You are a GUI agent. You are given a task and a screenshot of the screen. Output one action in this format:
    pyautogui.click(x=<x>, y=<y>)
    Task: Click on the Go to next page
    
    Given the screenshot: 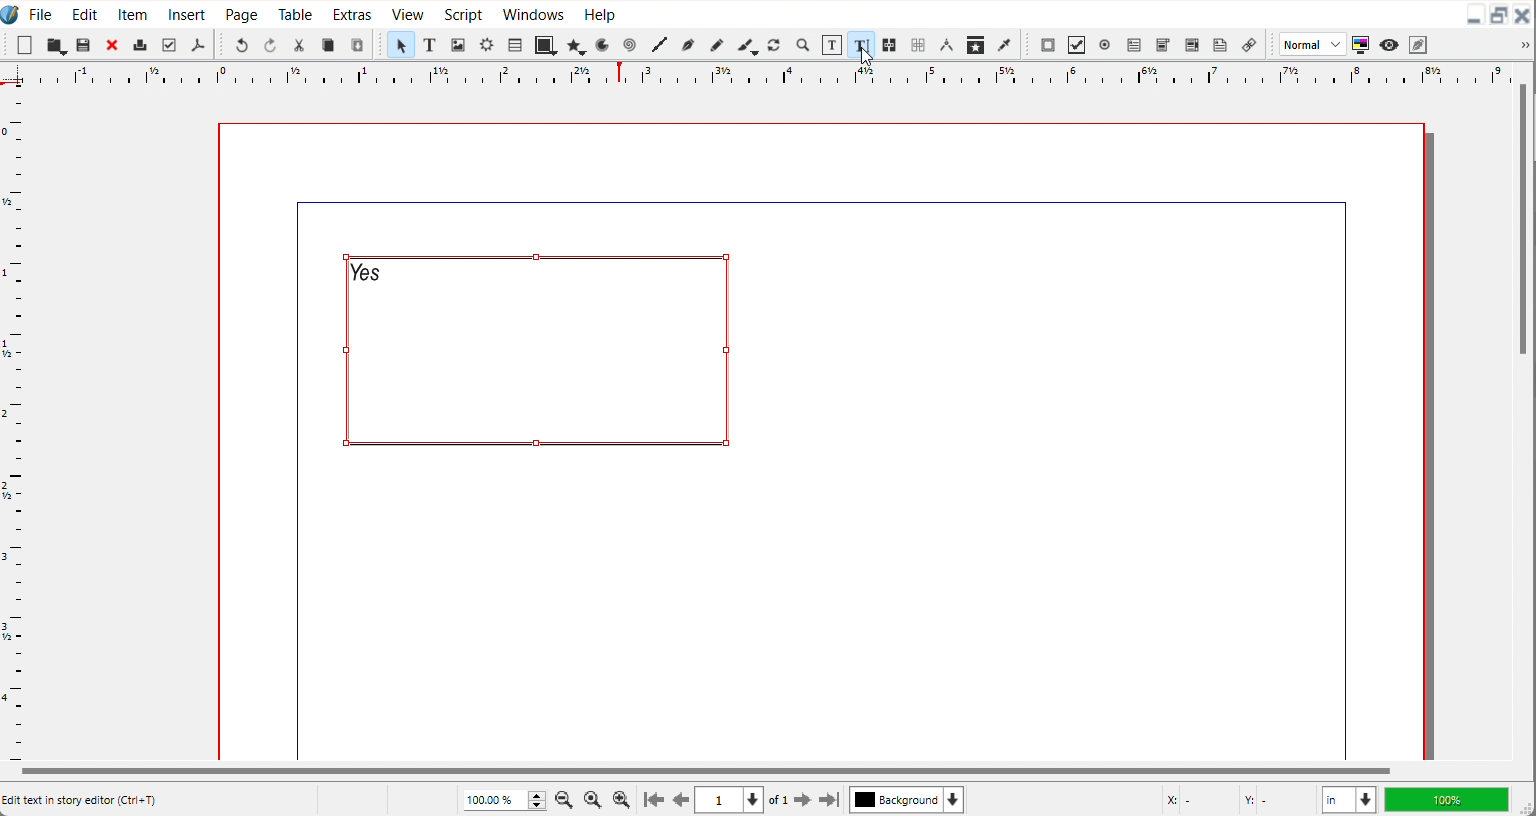 What is the action you would take?
    pyautogui.click(x=791, y=800)
    